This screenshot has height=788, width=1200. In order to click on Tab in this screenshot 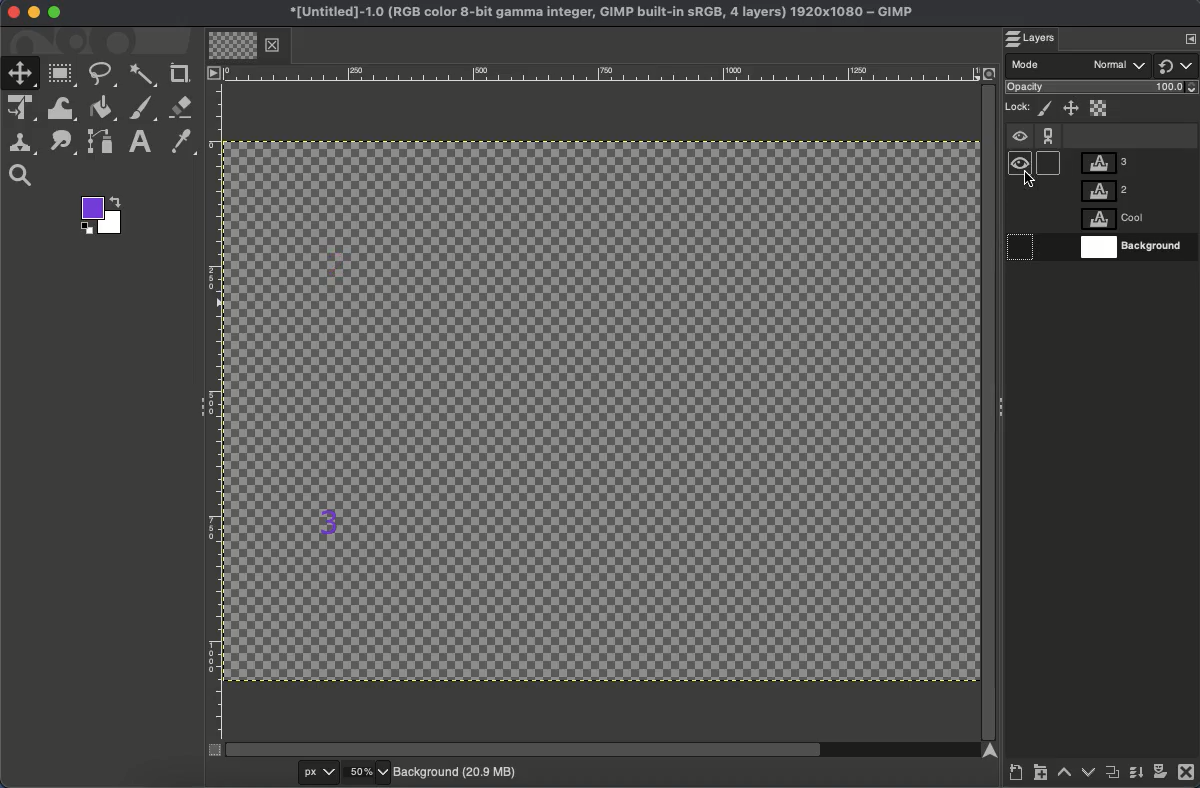, I will do `click(243, 46)`.